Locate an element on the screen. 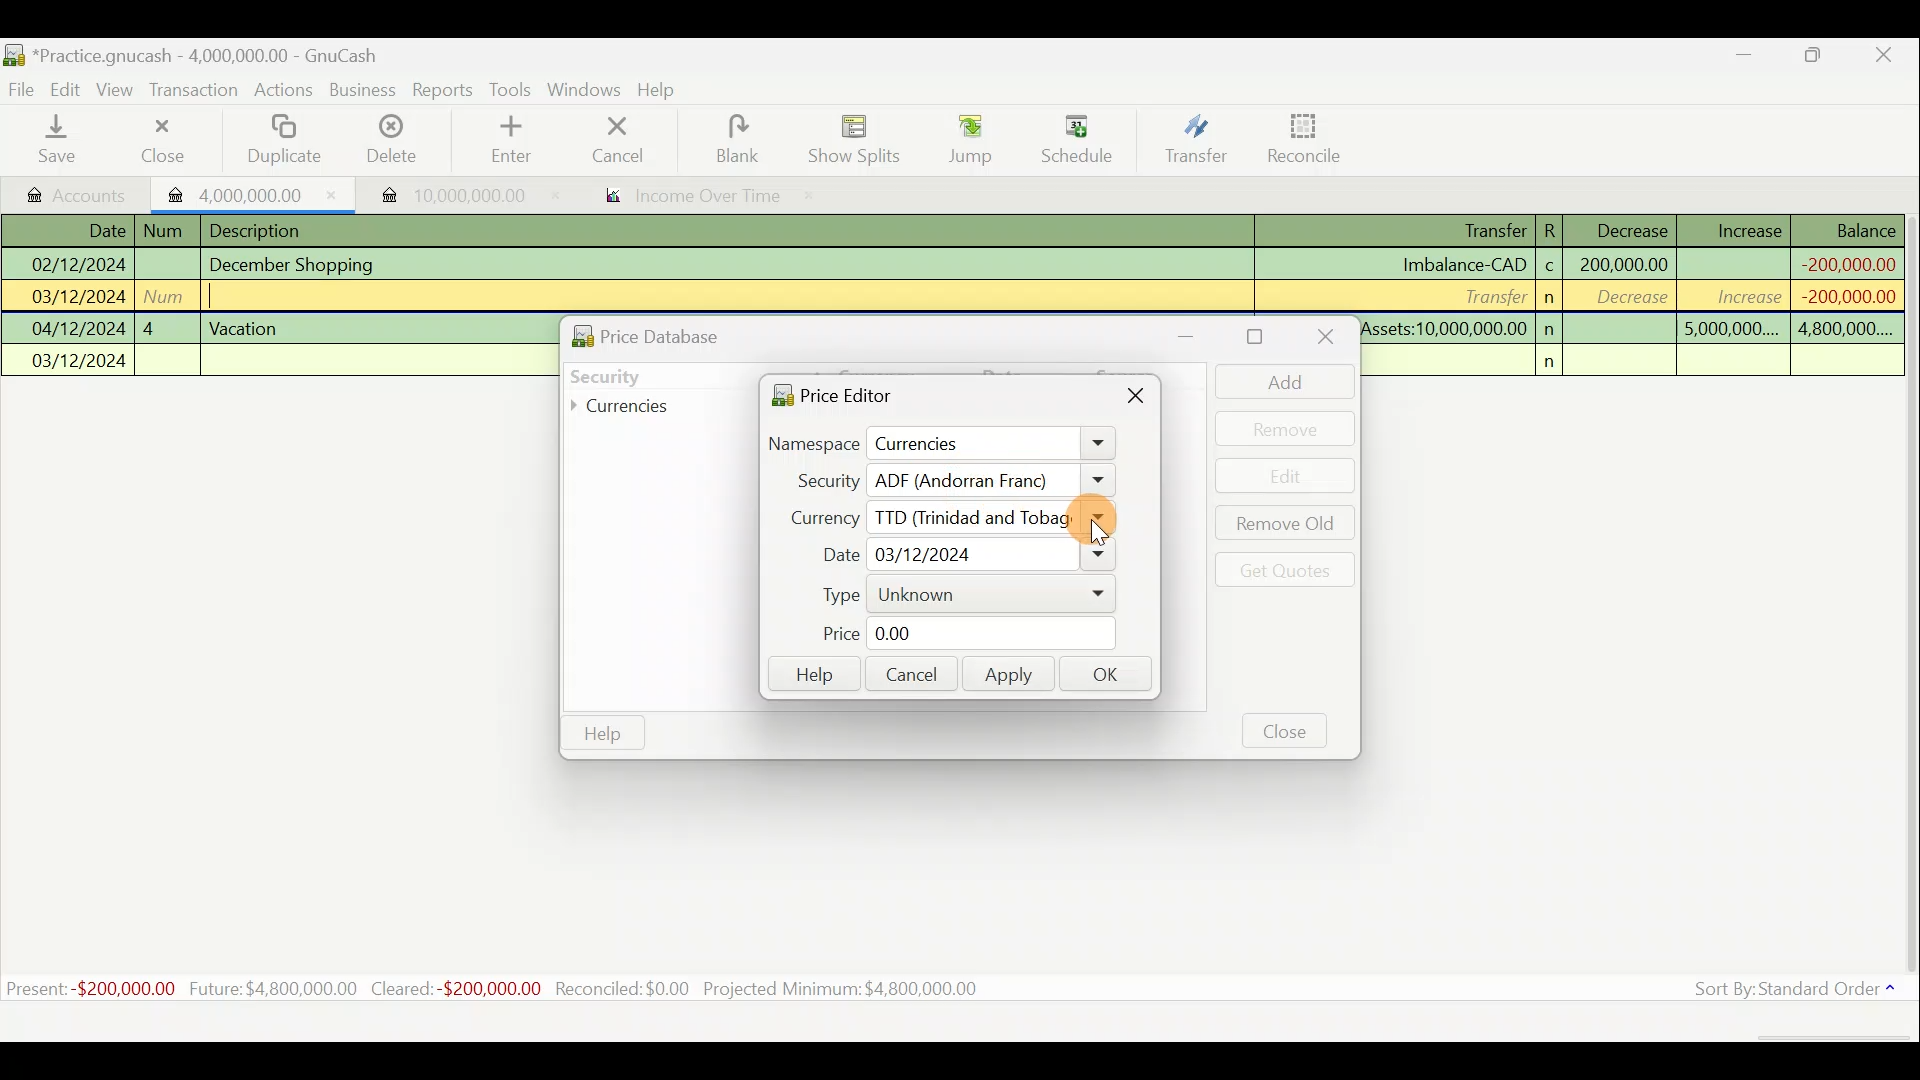  OK is located at coordinates (1111, 676).